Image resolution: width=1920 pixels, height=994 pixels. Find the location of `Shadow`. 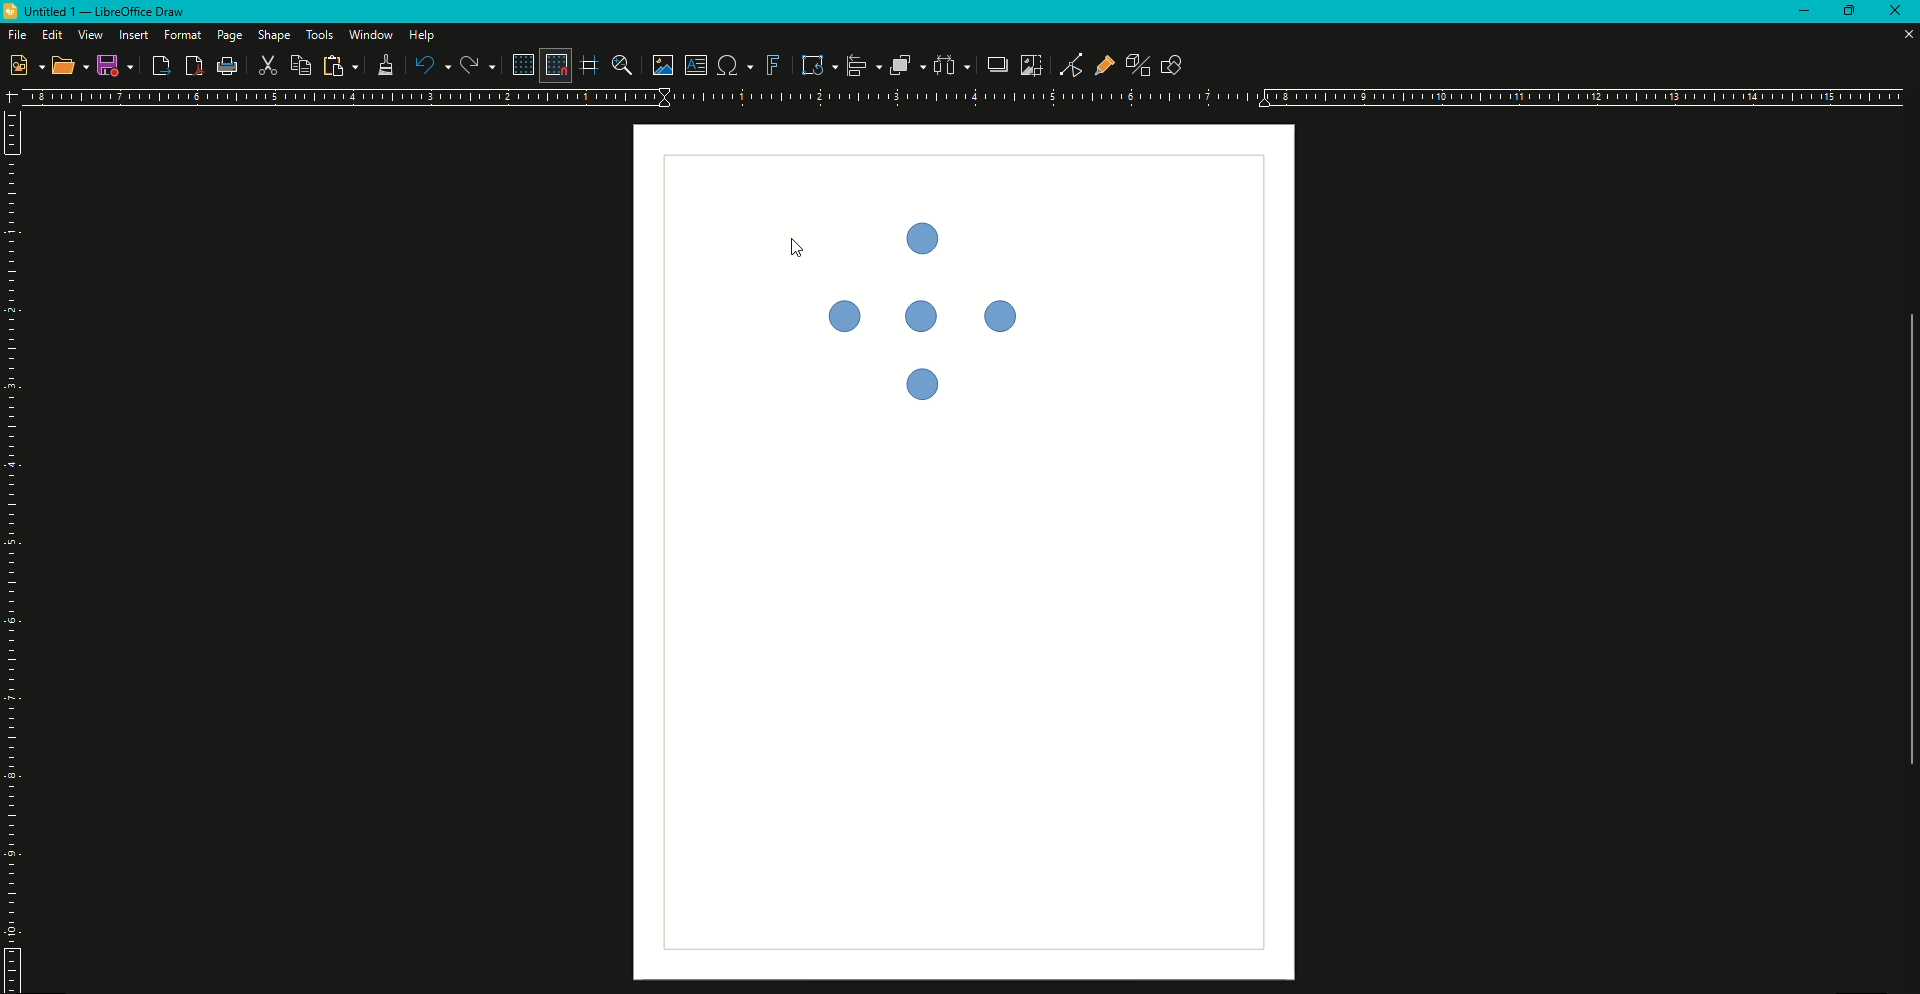

Shadow is located at coordinates (995, 65).